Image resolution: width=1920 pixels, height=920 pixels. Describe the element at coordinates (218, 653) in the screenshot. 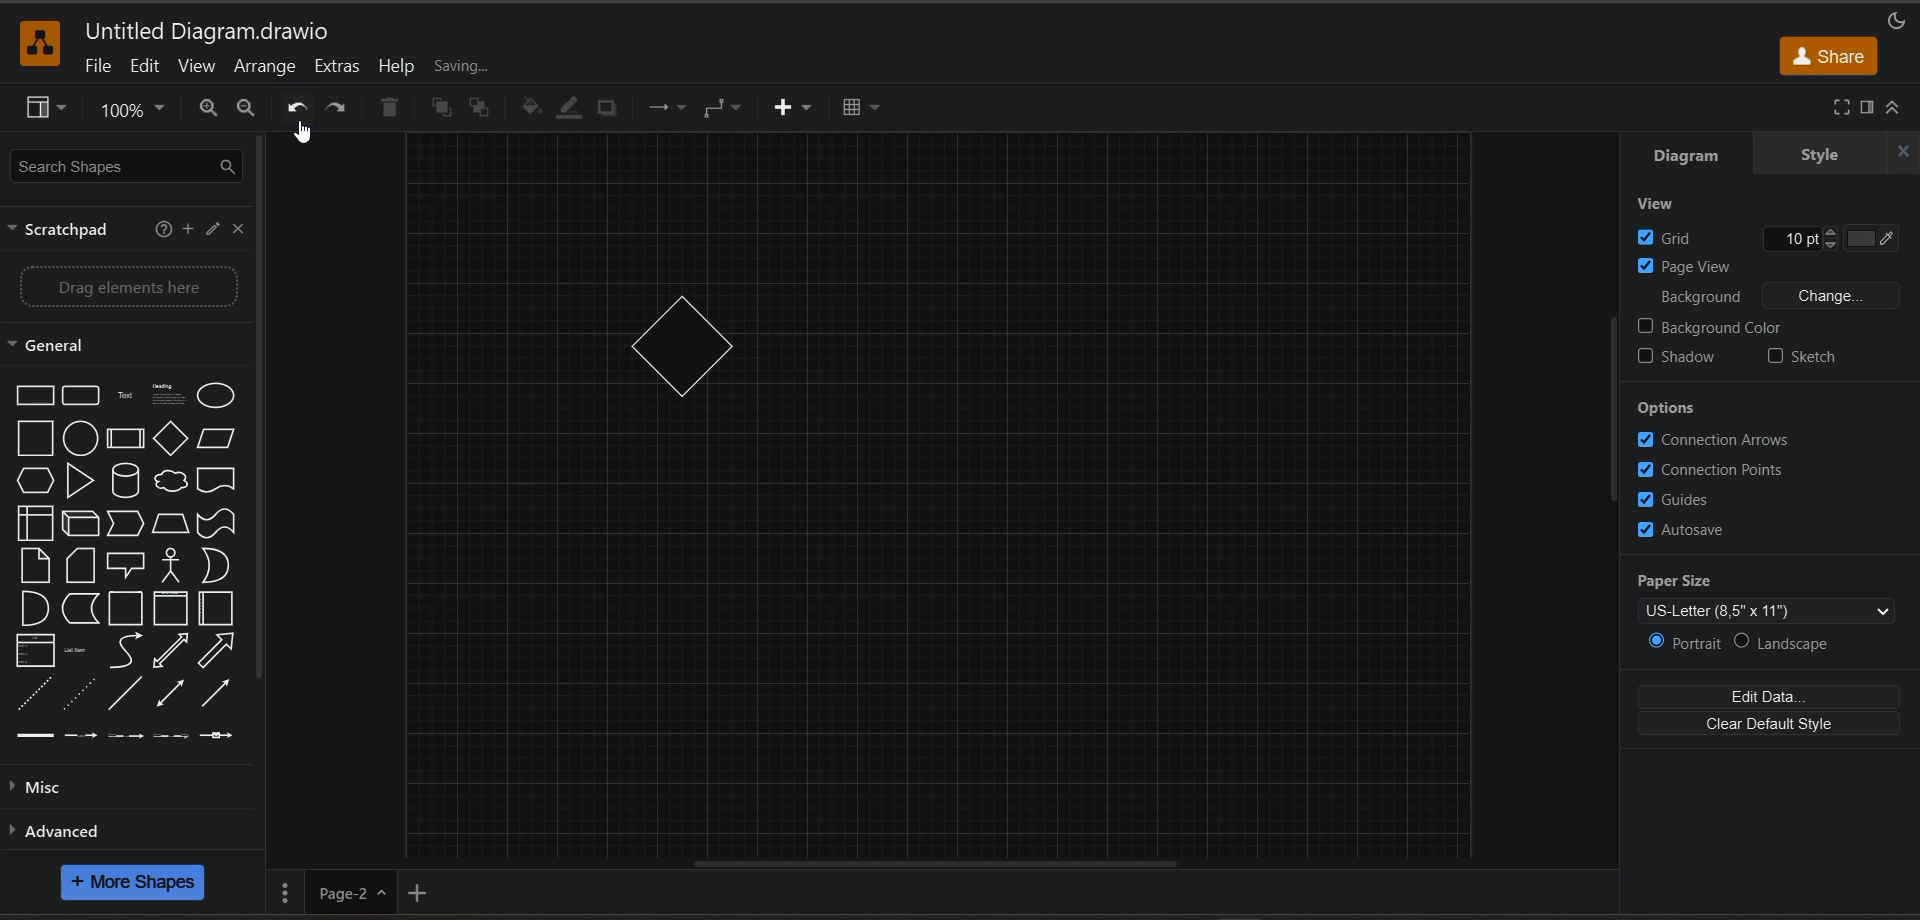

I see `Arrow` at that location.